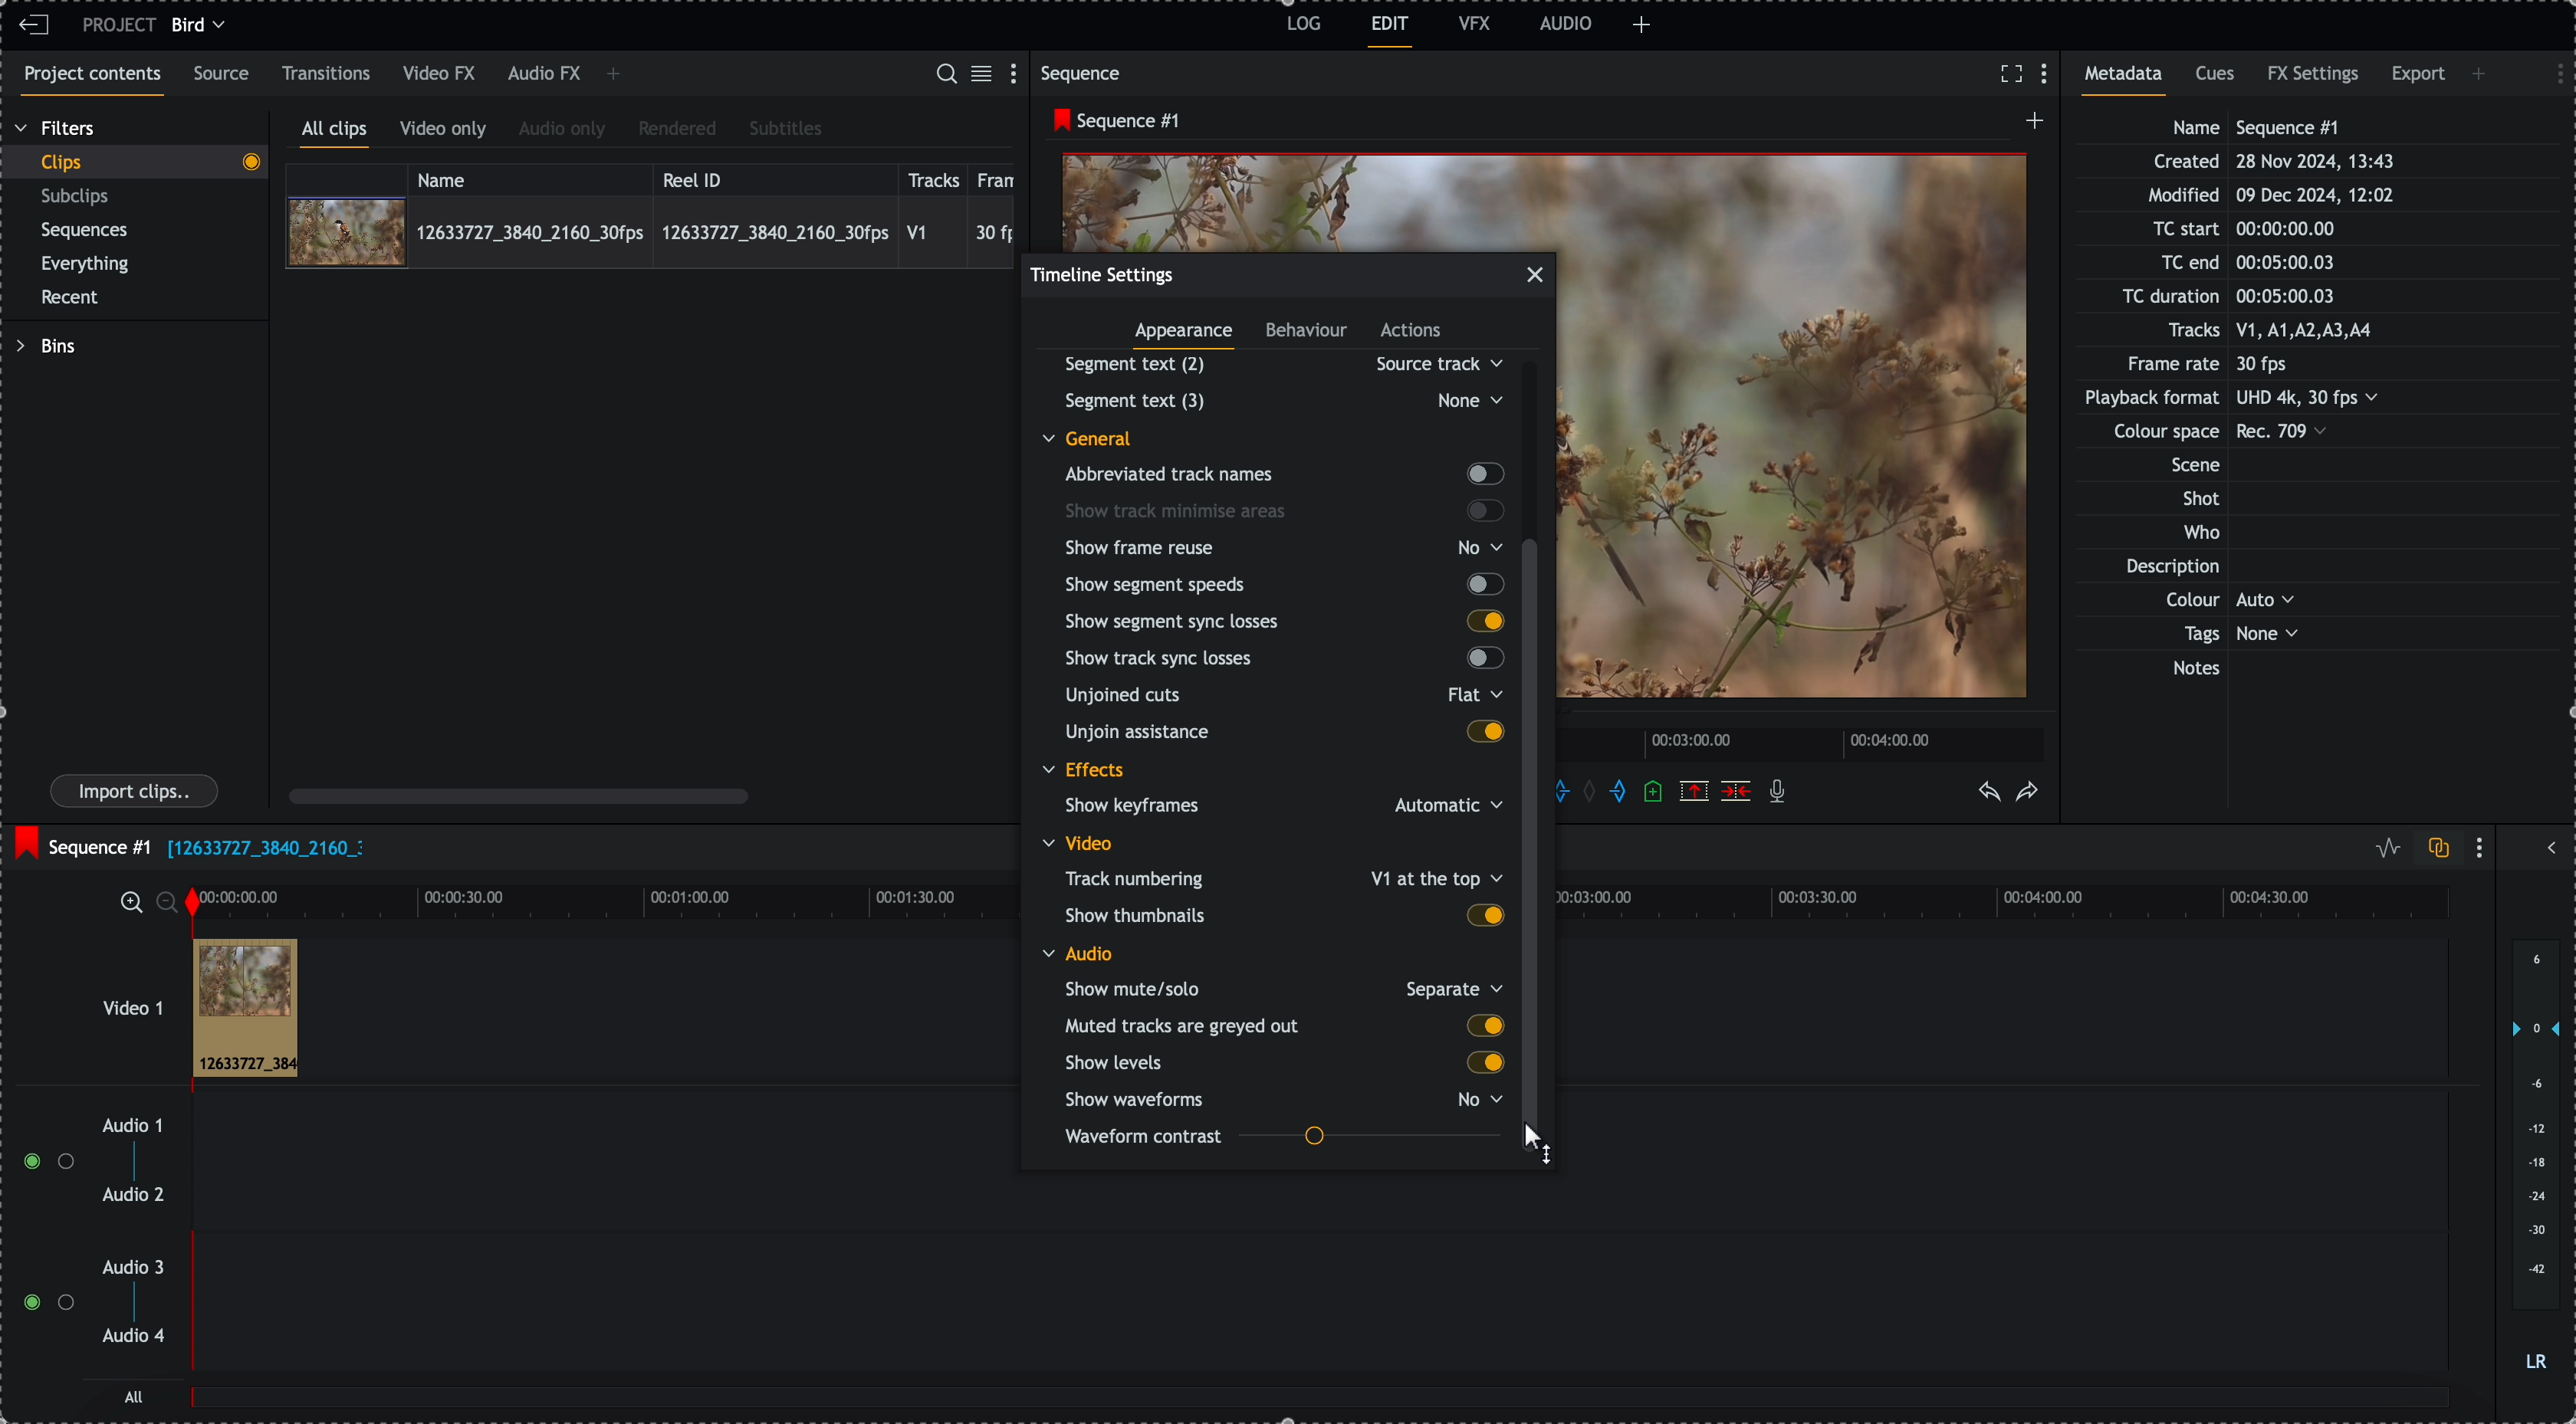 The image size is (2576, 1424). What do you see at coordinates (985, 75) in the screenshot?
I see `toggle between list and tile view` at bounding box center [985, 75].